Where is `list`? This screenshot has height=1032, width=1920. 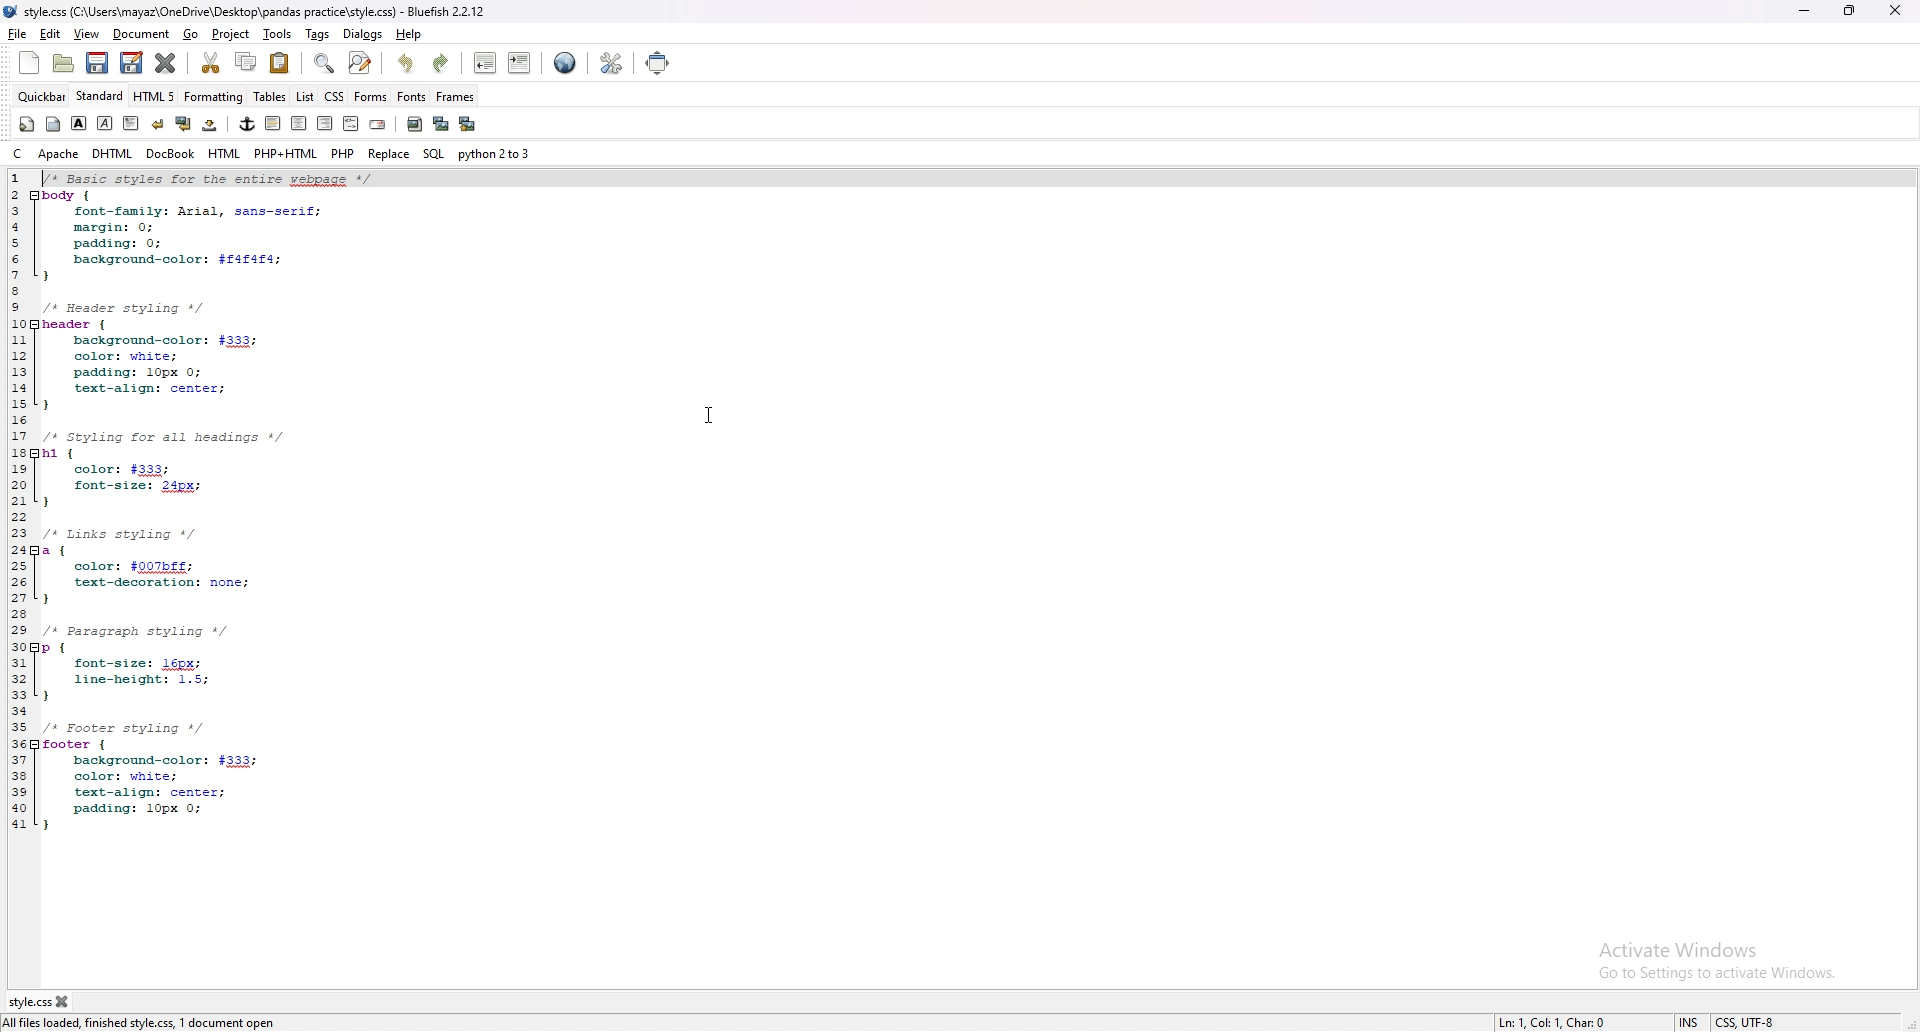
list is located at coordinates (306, 97).